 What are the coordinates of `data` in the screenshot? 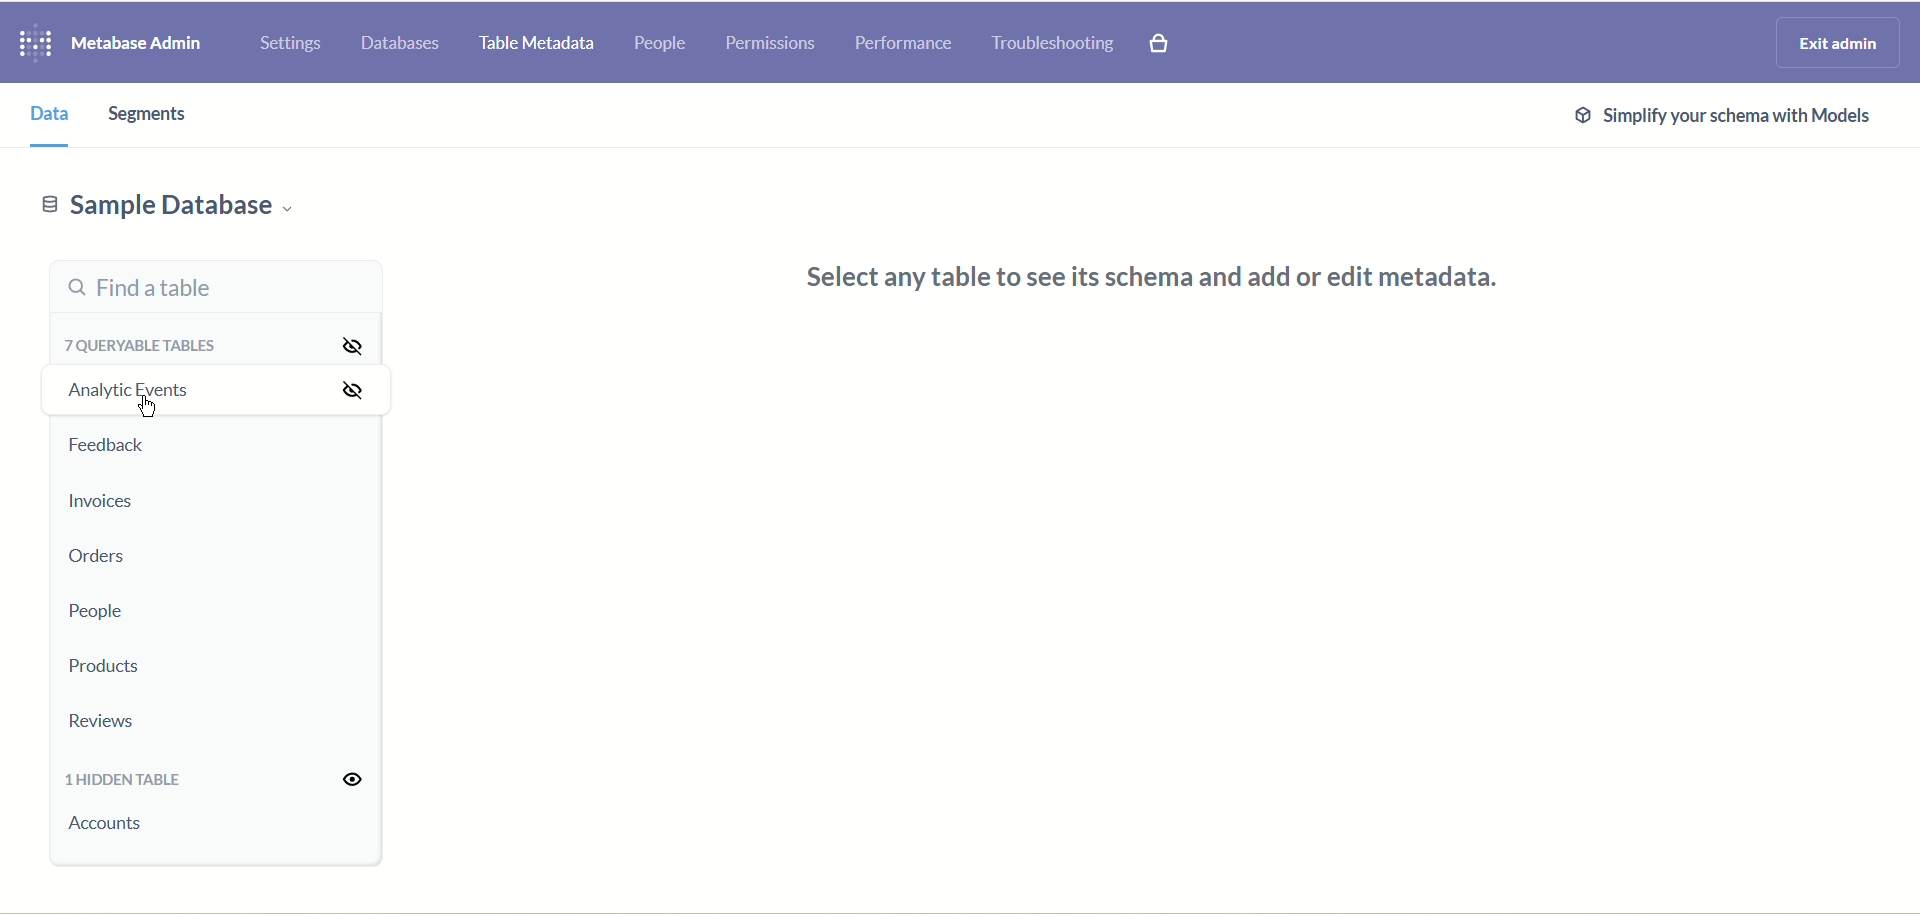 It's located at (43, 115).